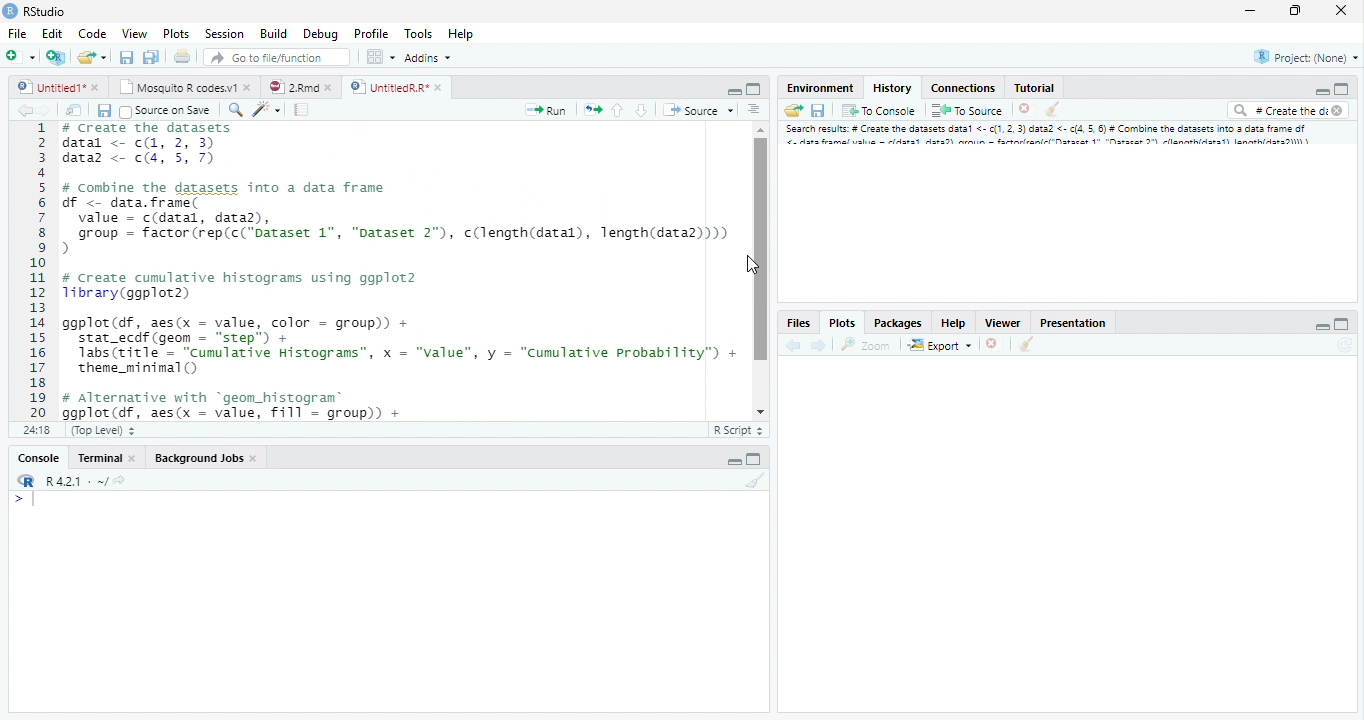 Image resolution: width=1364 pixels, height=720 pixels. I want to click on Help, so click(953, 322).